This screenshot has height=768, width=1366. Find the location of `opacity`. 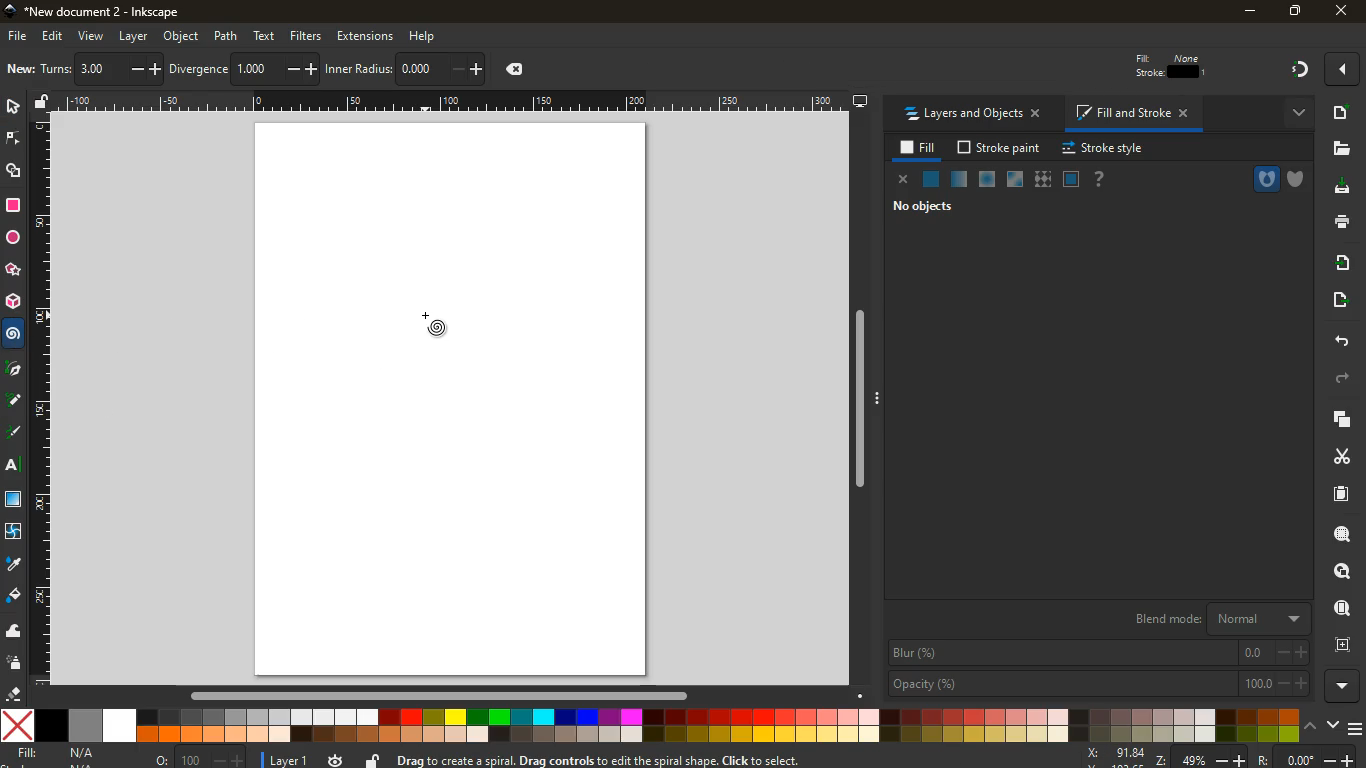

opacity is located at coordinates (1097, 683).